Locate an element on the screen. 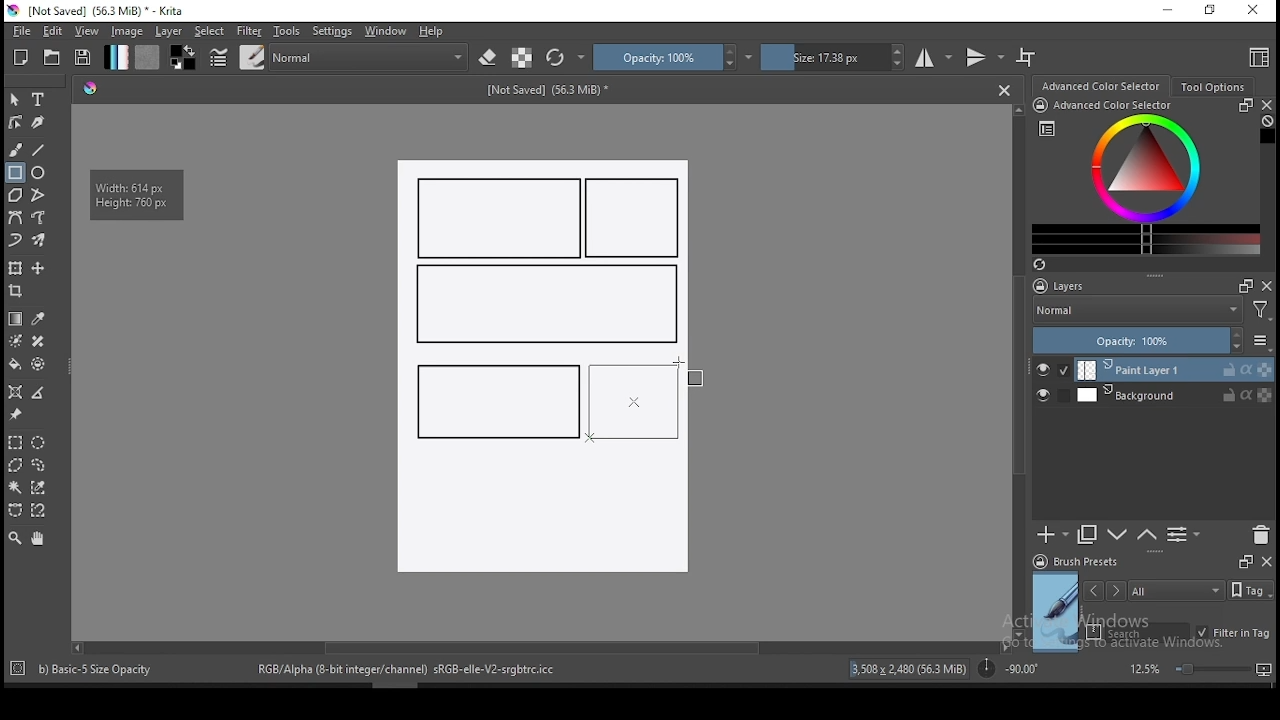  blending mode is located at coordinates (1136, 312).